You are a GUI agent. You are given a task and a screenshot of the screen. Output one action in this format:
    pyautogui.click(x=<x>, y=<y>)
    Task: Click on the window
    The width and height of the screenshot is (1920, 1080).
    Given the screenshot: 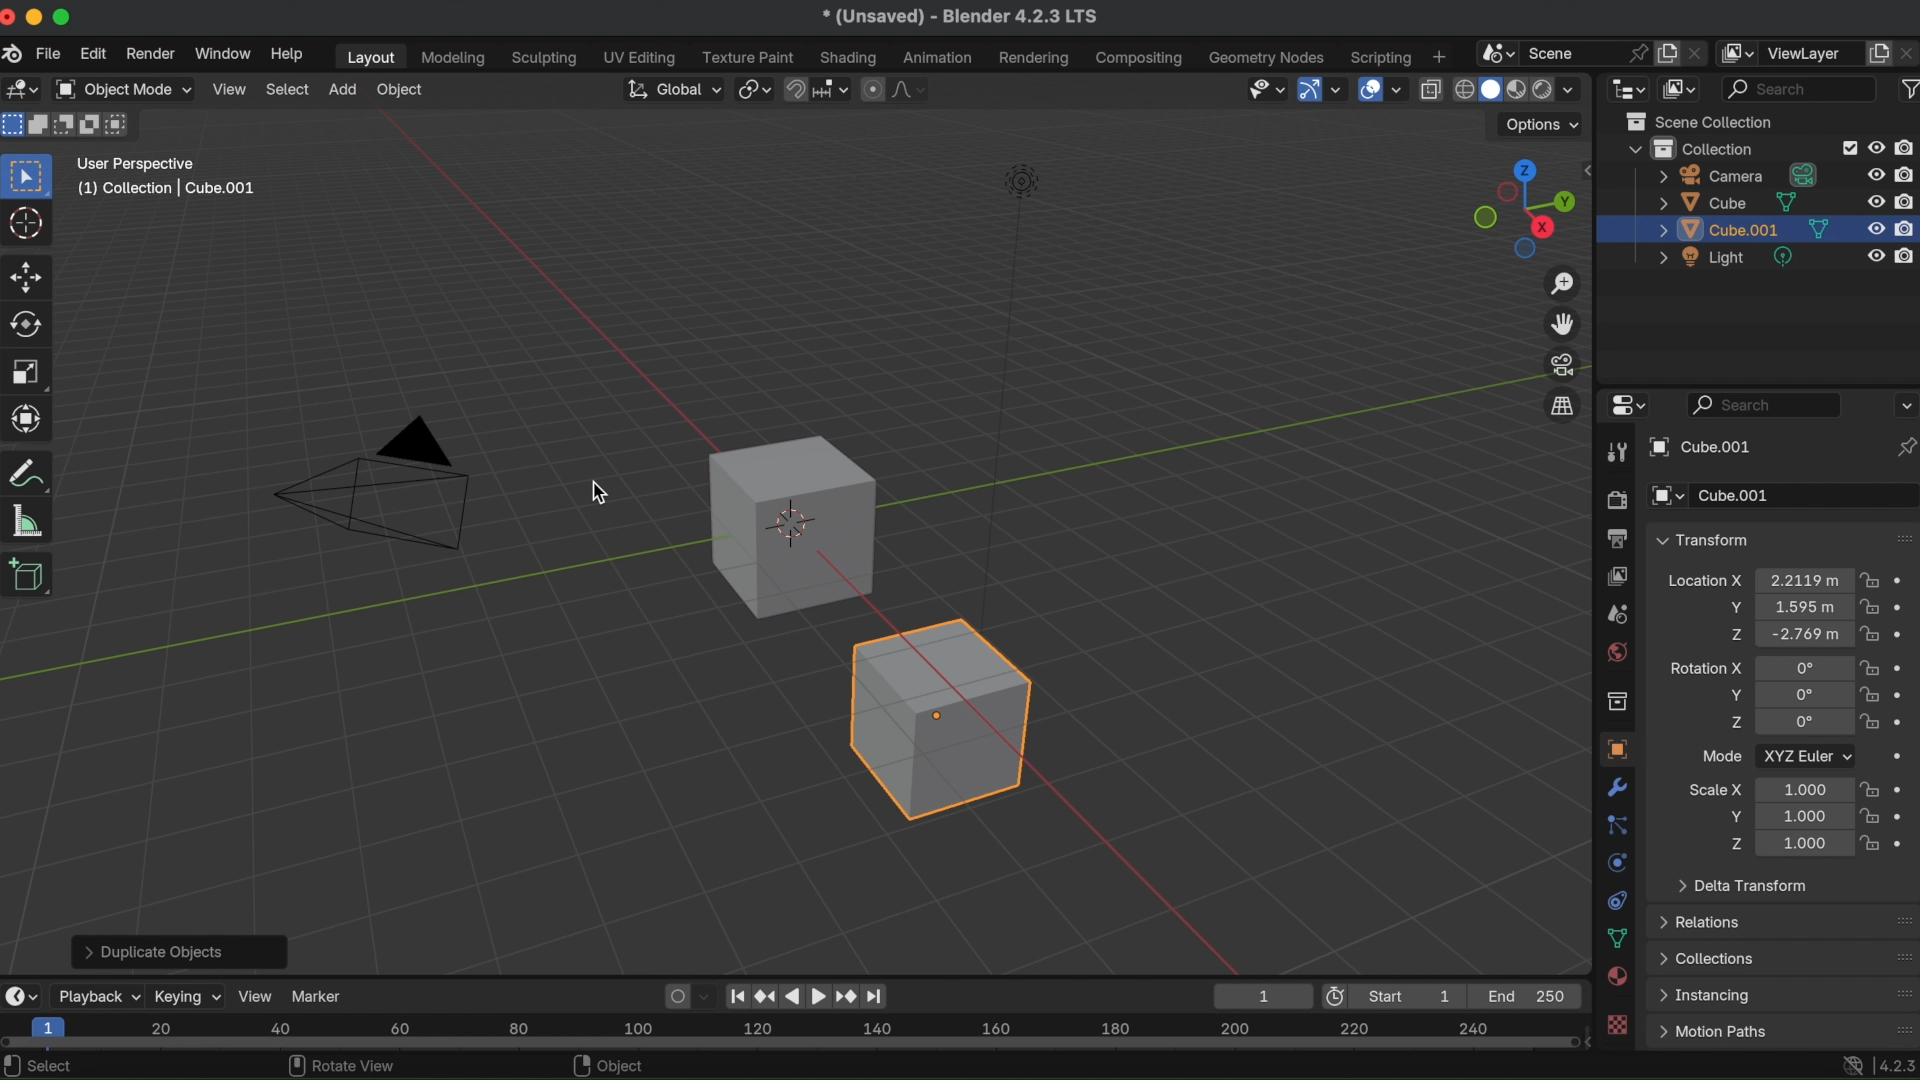 What is the action you would take?
    pyautogui.click(x=221, y=53)
    